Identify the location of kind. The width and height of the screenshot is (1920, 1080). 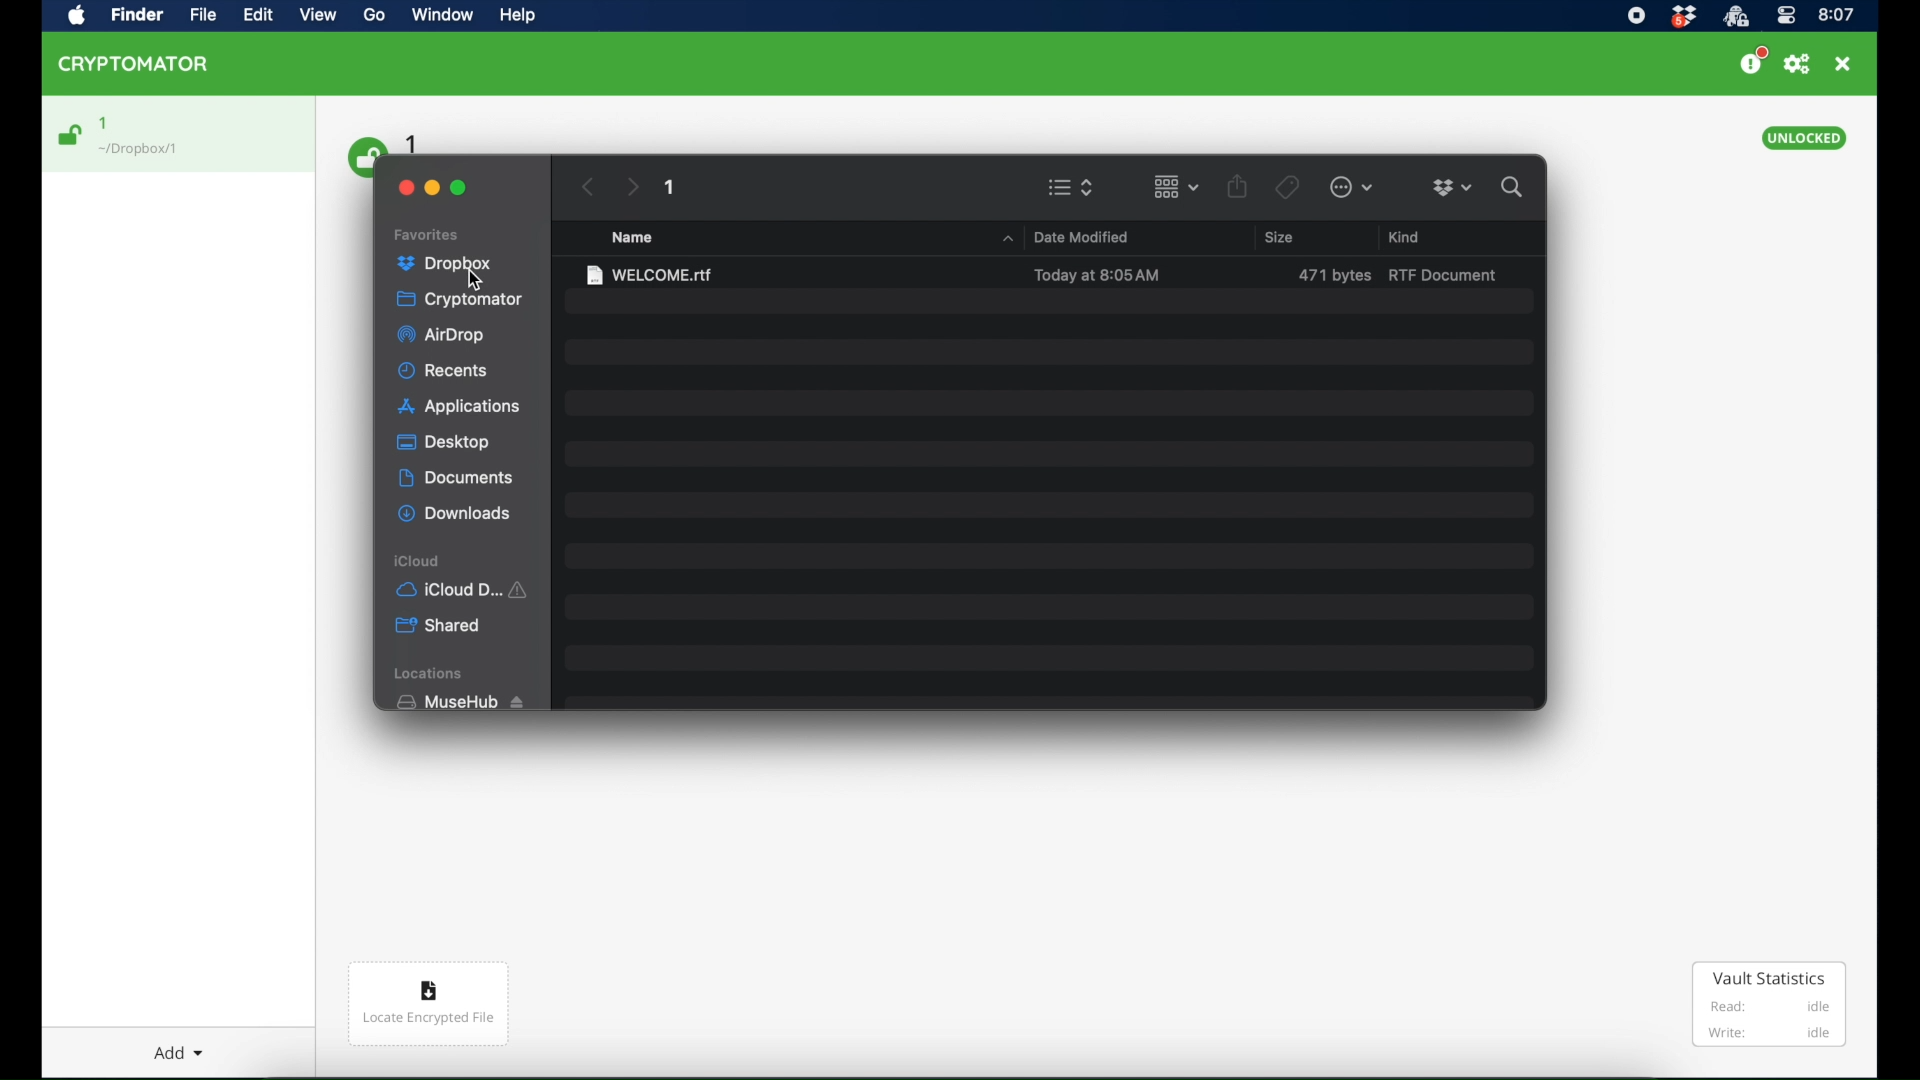
(1404, 235).